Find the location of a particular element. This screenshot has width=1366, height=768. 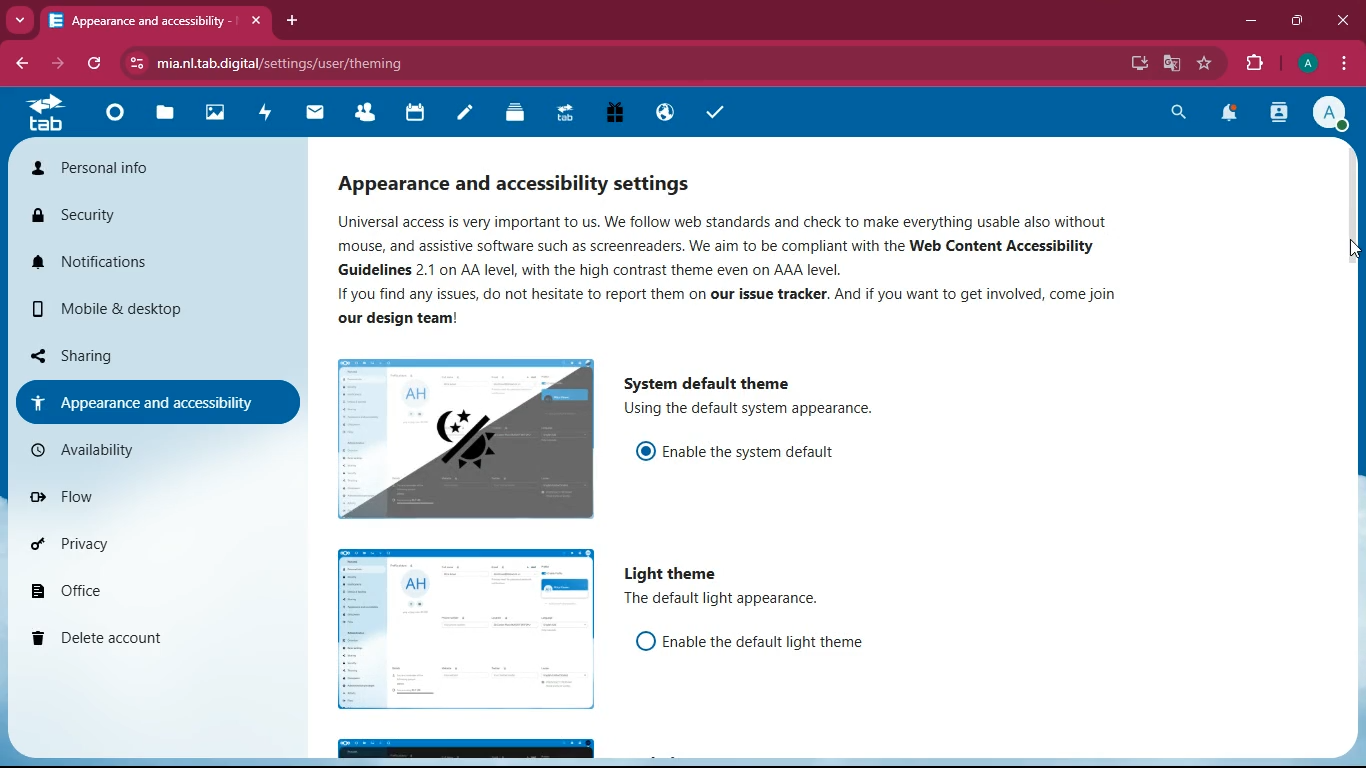

light theme is located at coordinates (691, 573).